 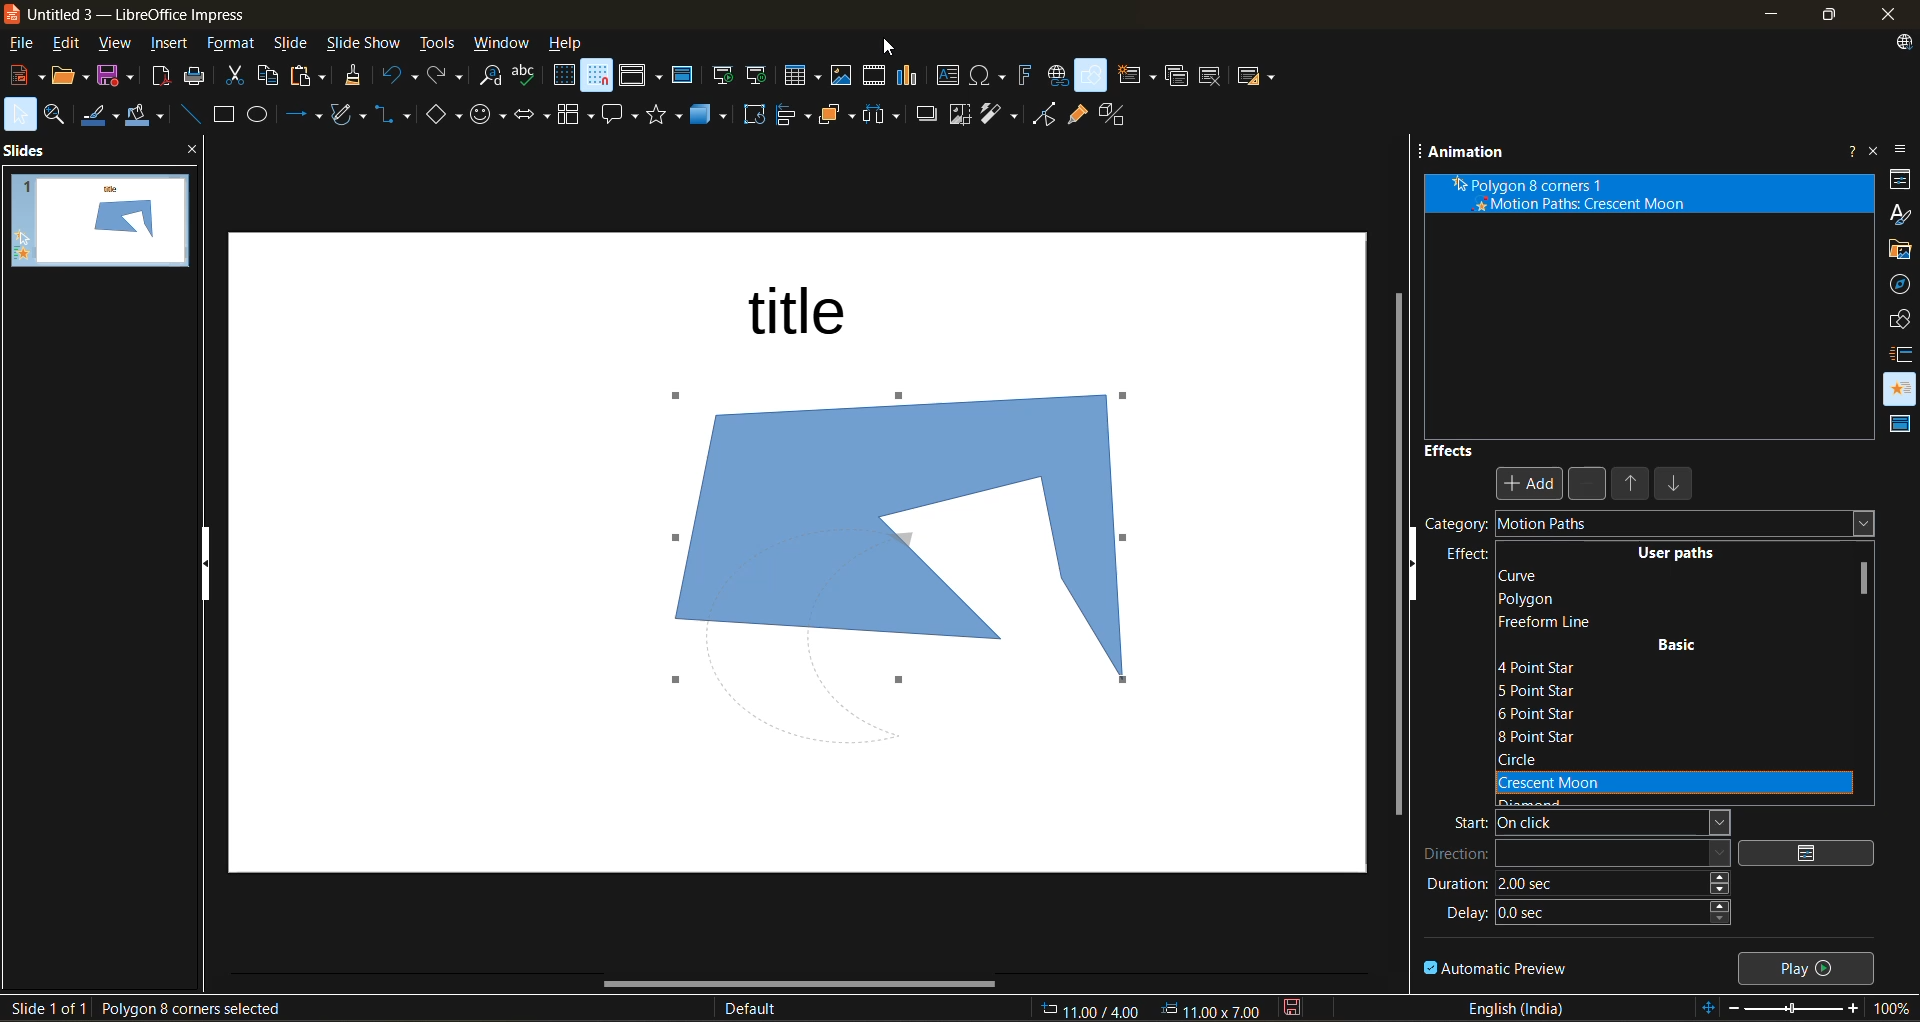 I want to click on arrange, so click(x=831, y=119).